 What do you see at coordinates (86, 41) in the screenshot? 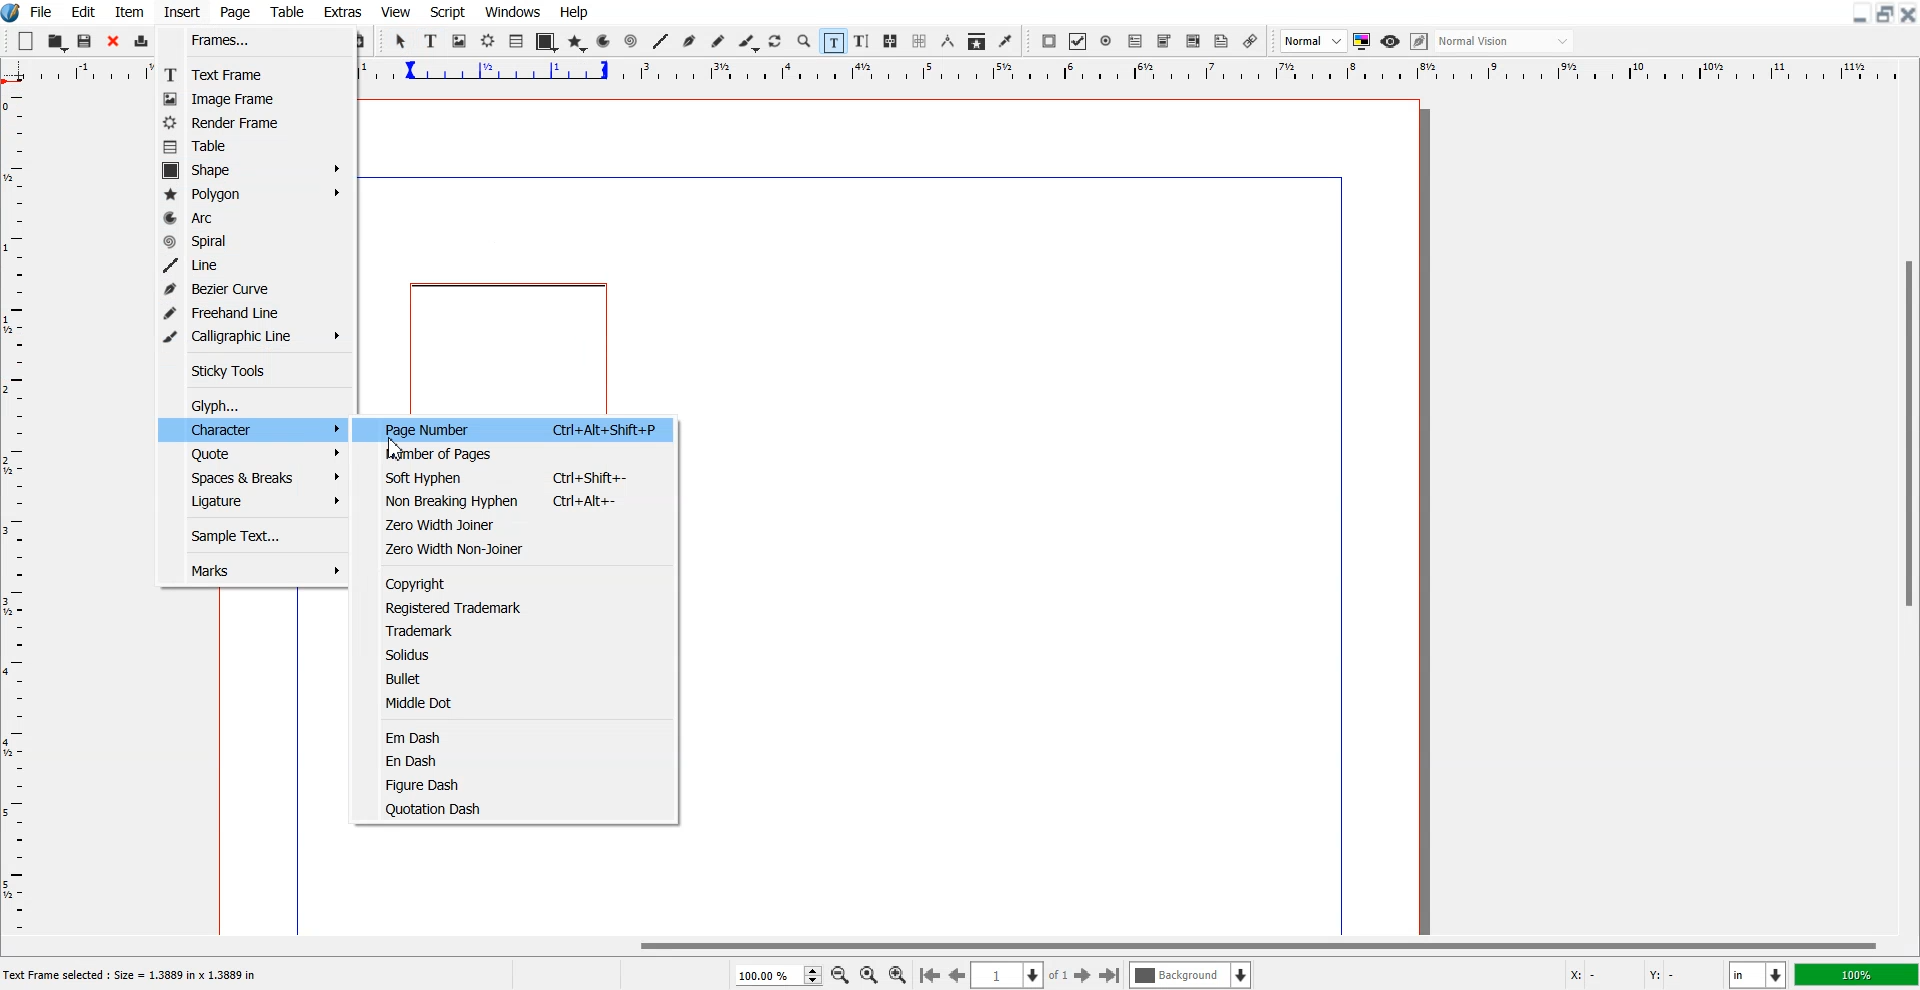
I see `Save` at bounding box center [86, 41].